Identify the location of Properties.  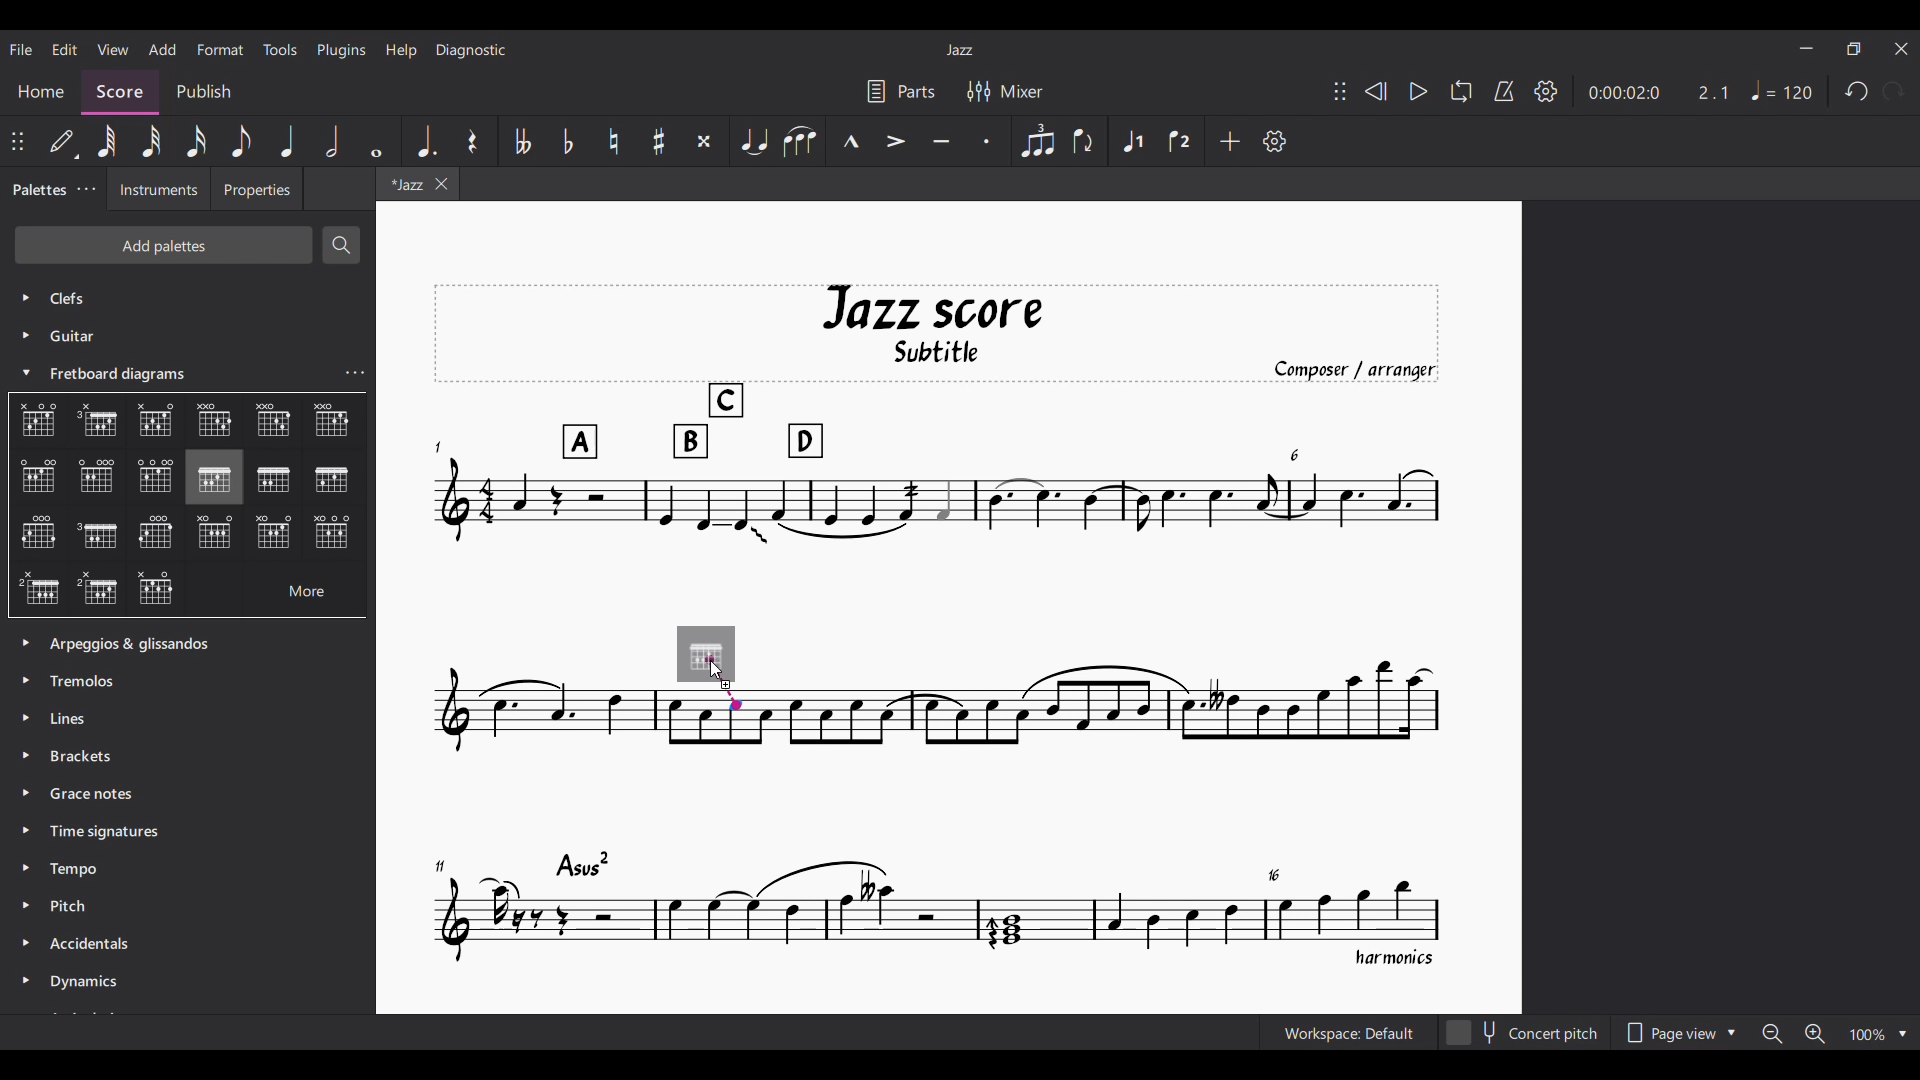
(257, 188).